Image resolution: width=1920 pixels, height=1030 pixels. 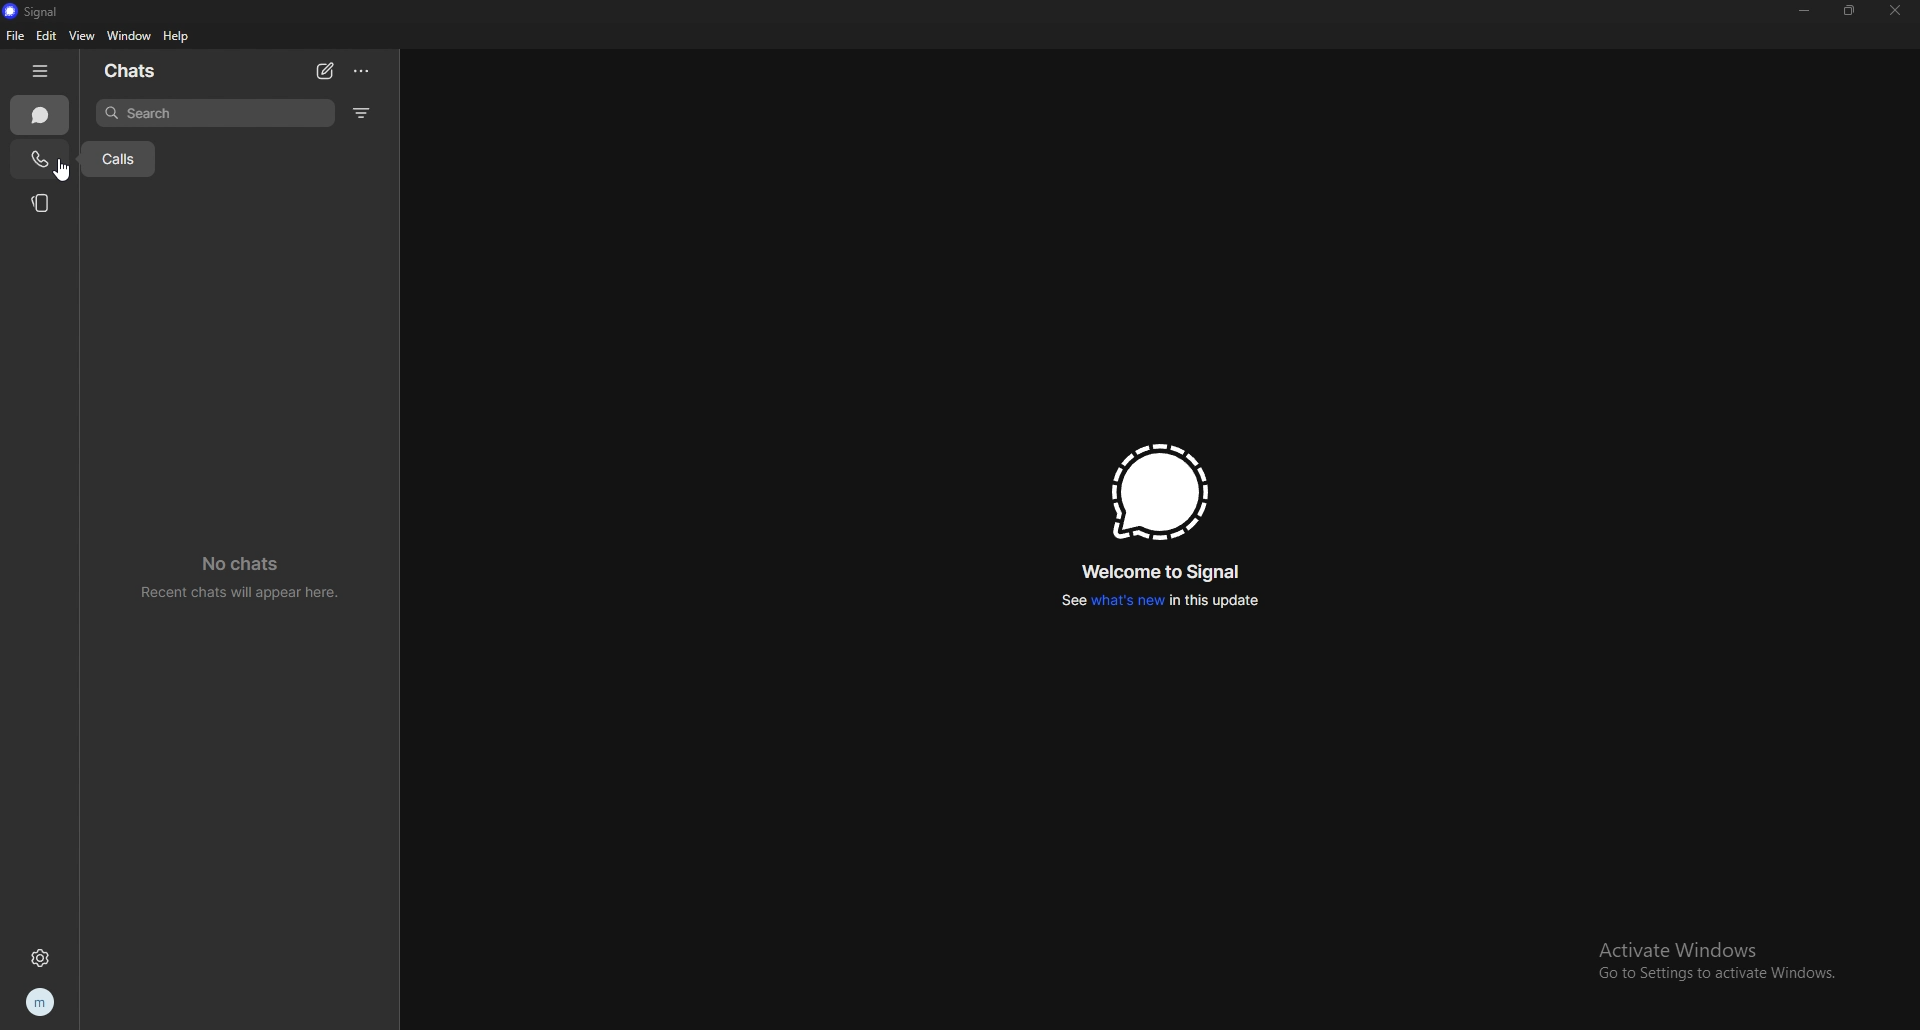 What do you see at coordinates (39, 957) in the screenshot?
I see `settings` at bounding box center [39, 957].